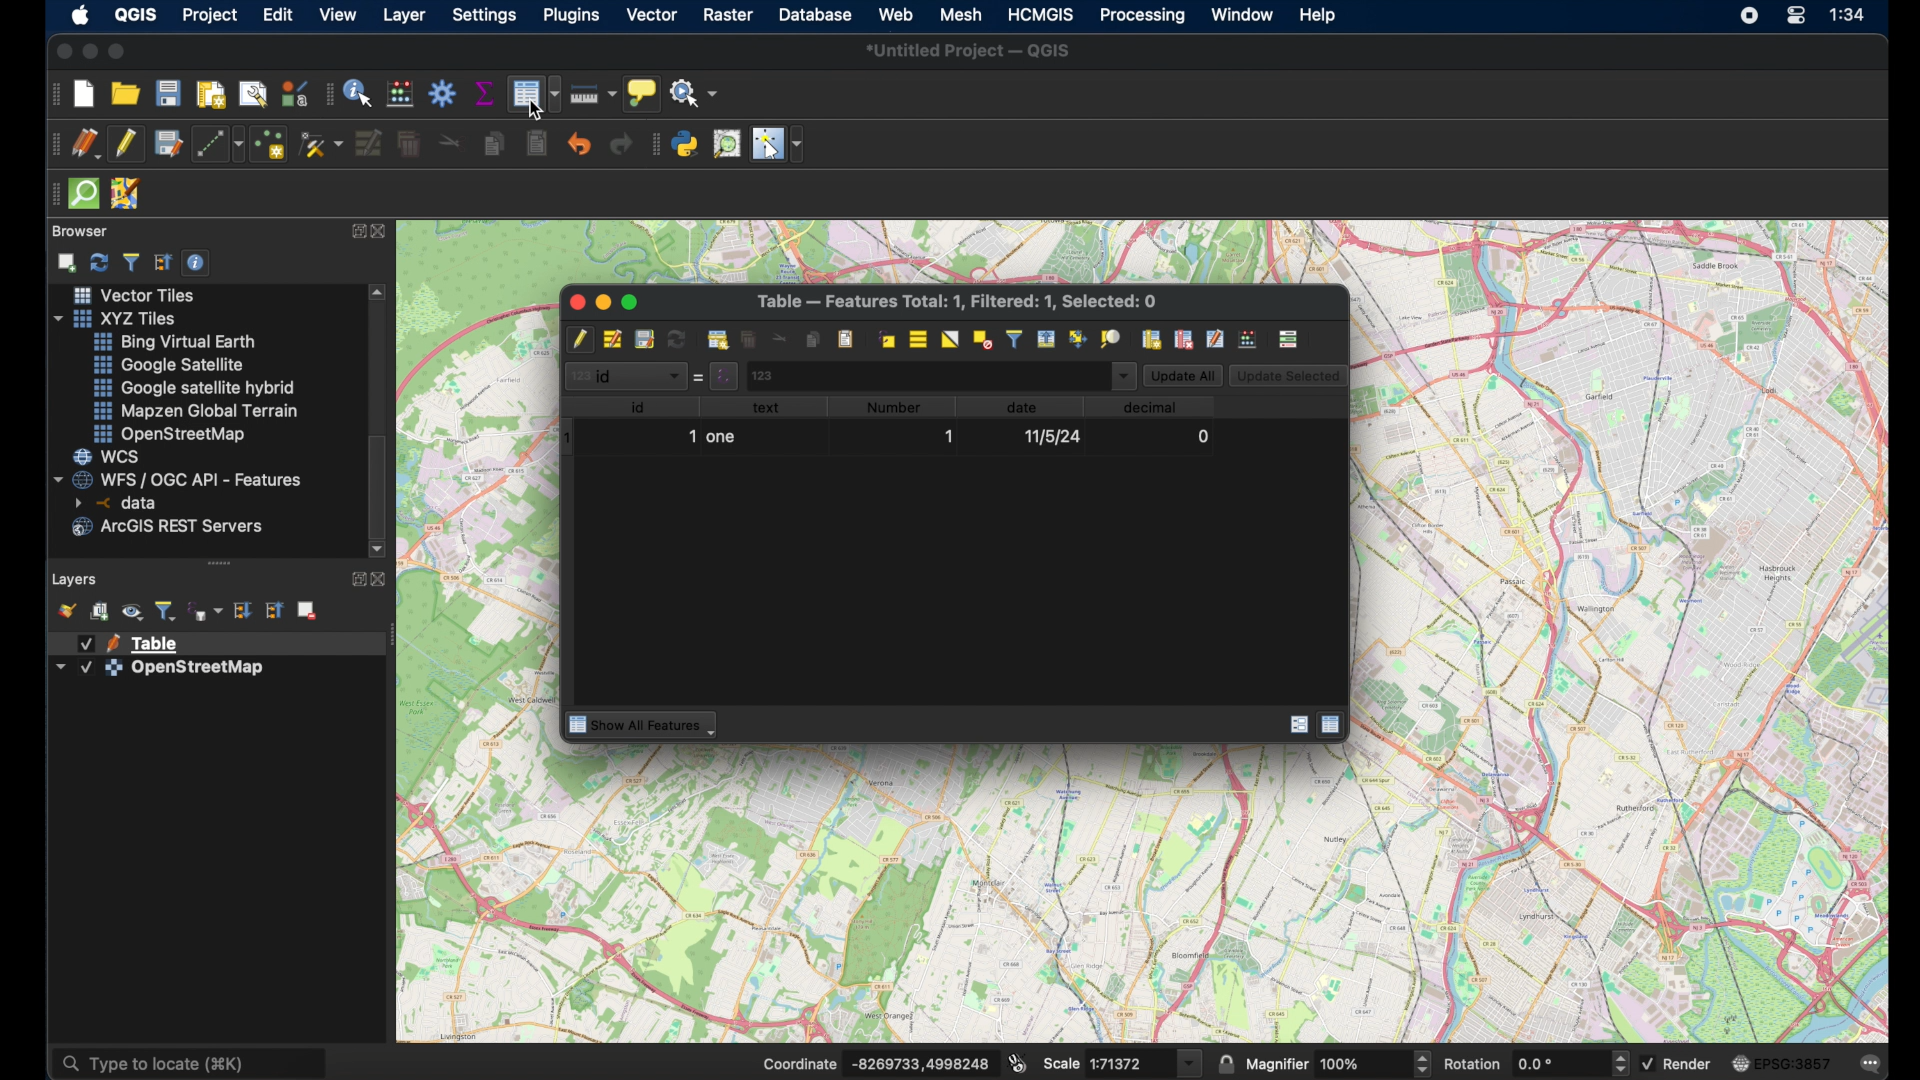 This screenshot has height=1080, width=1920. Describe the element at coordinates (749, 338) in the screenshot. I see `delet selected` at that location.